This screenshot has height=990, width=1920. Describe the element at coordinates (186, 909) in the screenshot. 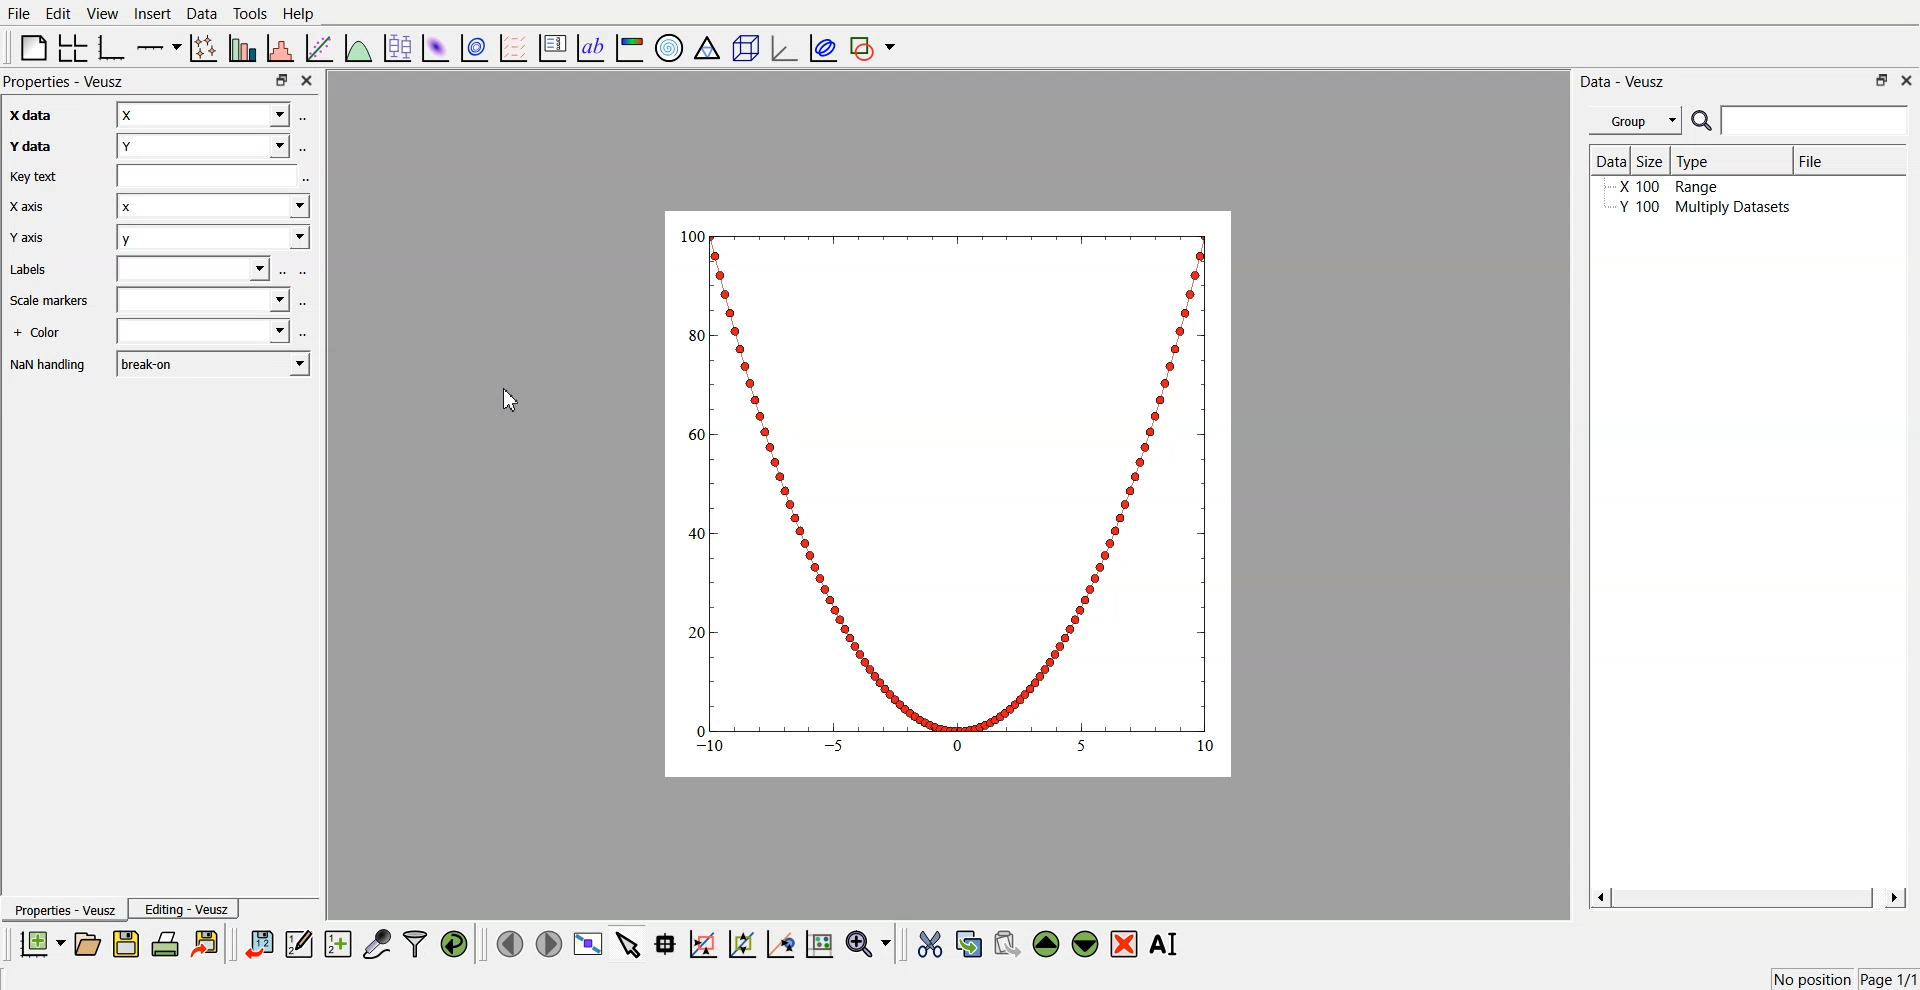

I see `Editing - Veusz` at that location.